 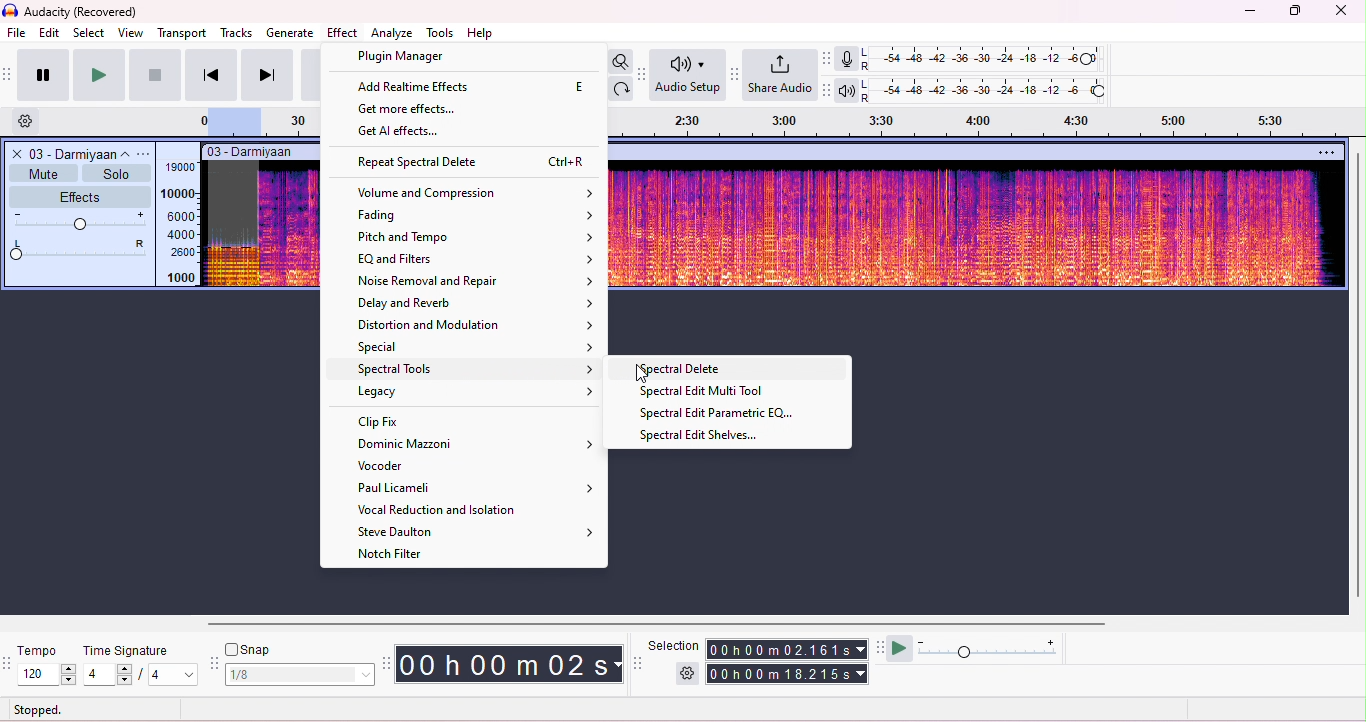 What do you see at coordinates (643, 75) in the screenshot?
I see `Audio setup tool bar` at bounding box center [643, 75].